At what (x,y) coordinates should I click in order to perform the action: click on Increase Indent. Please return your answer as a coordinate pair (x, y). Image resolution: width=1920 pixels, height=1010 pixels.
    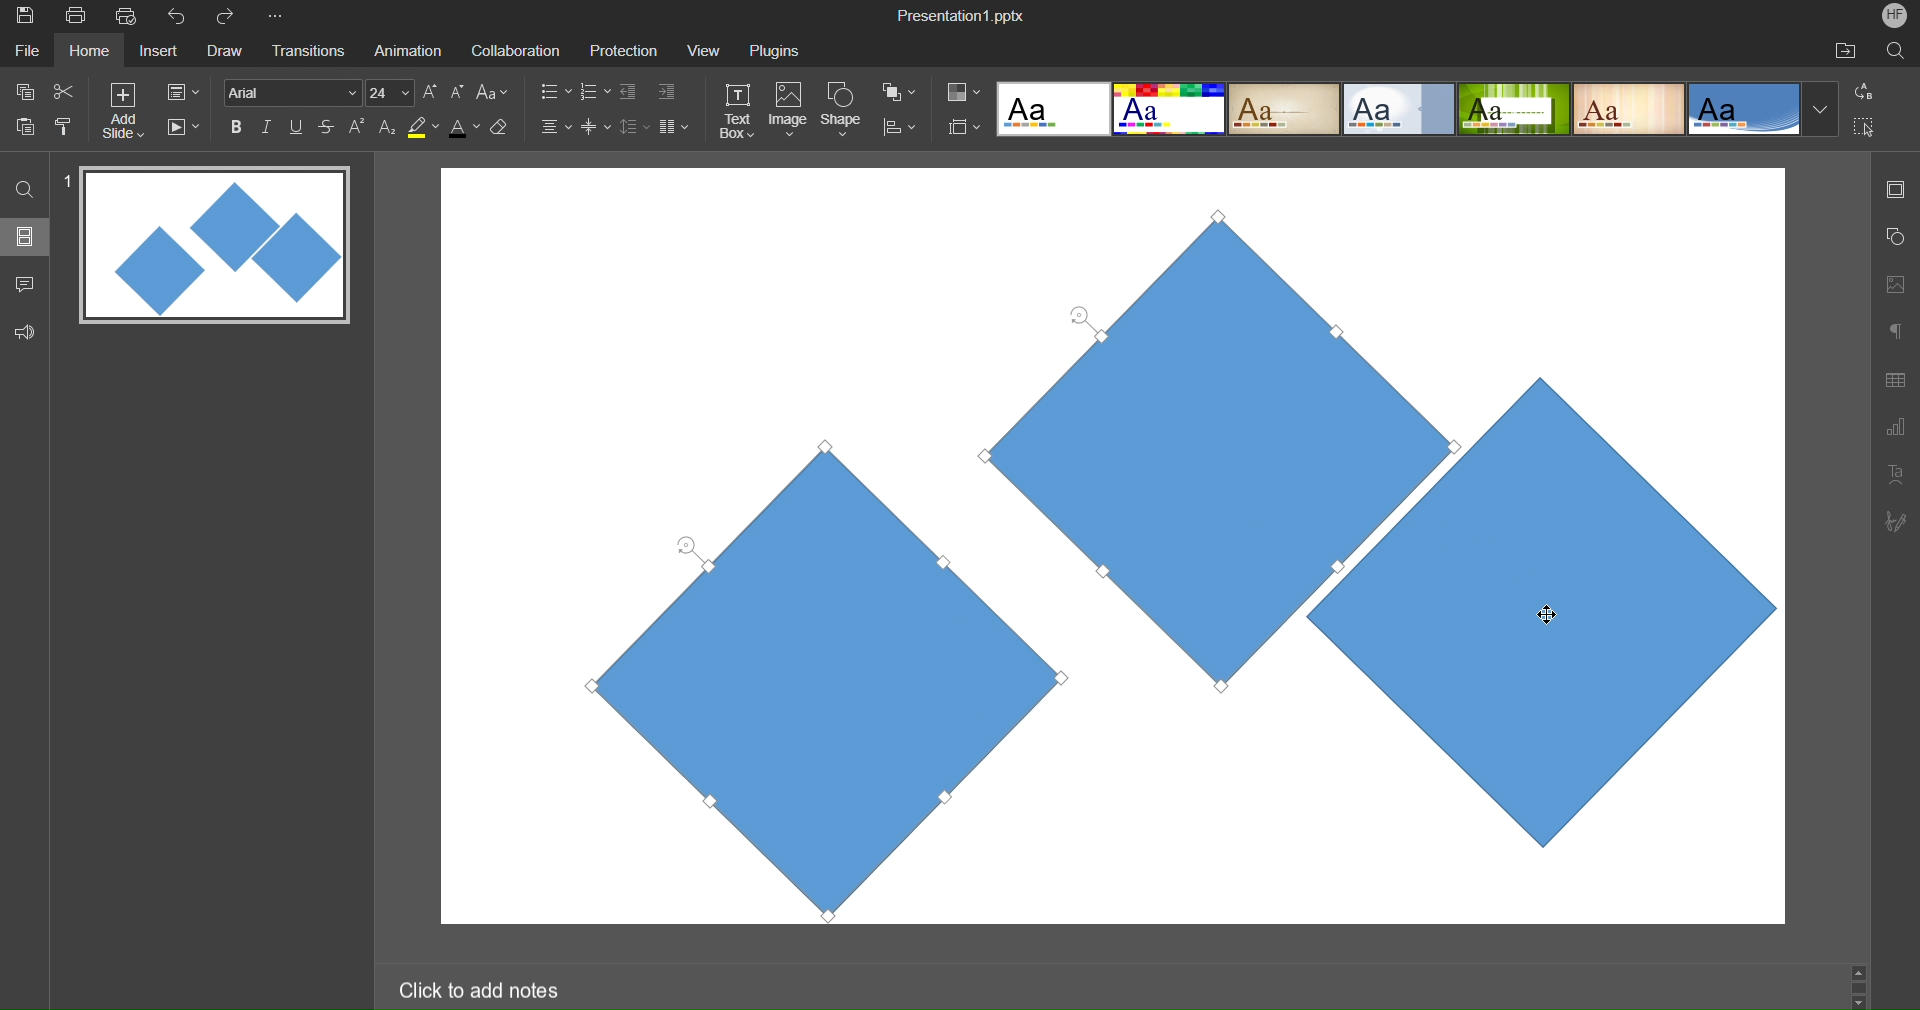
    Looking at the image, I should click on (667, 89).